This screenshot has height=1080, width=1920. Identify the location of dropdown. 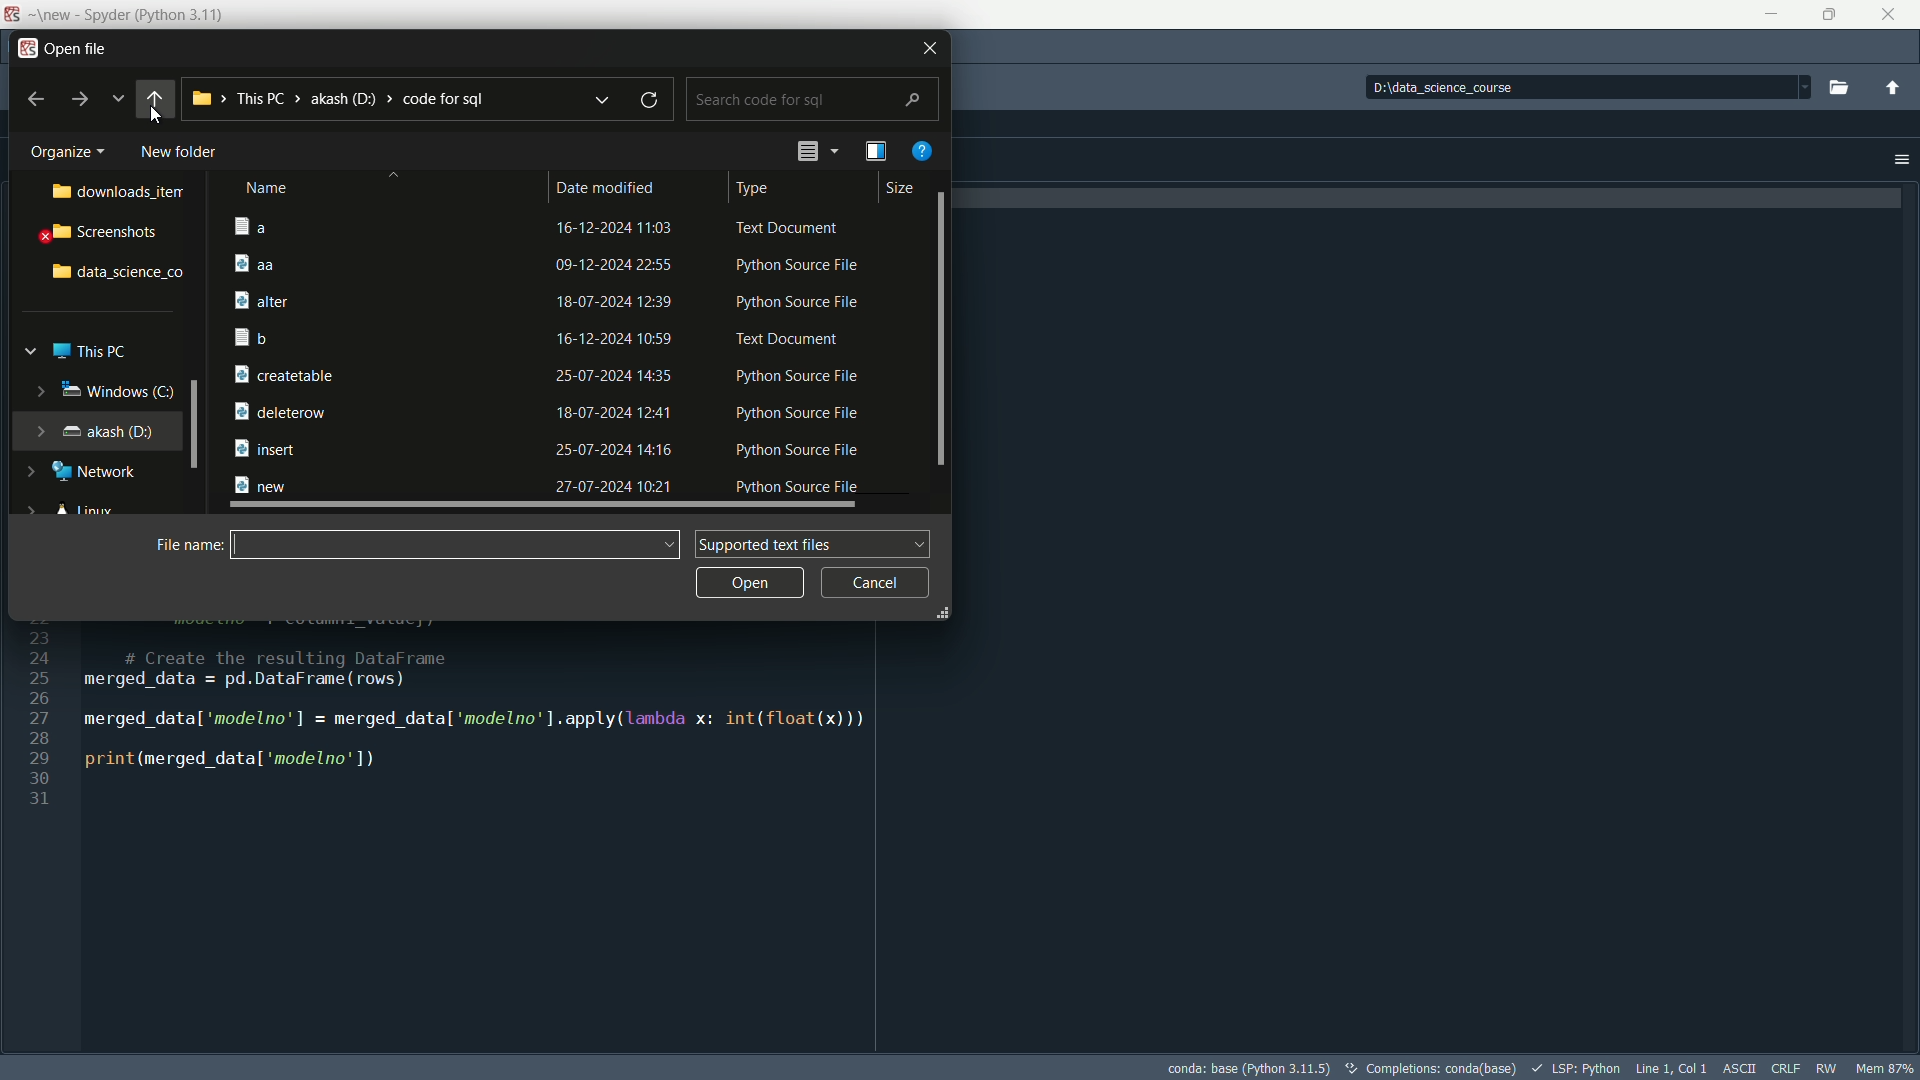
(669, 545).